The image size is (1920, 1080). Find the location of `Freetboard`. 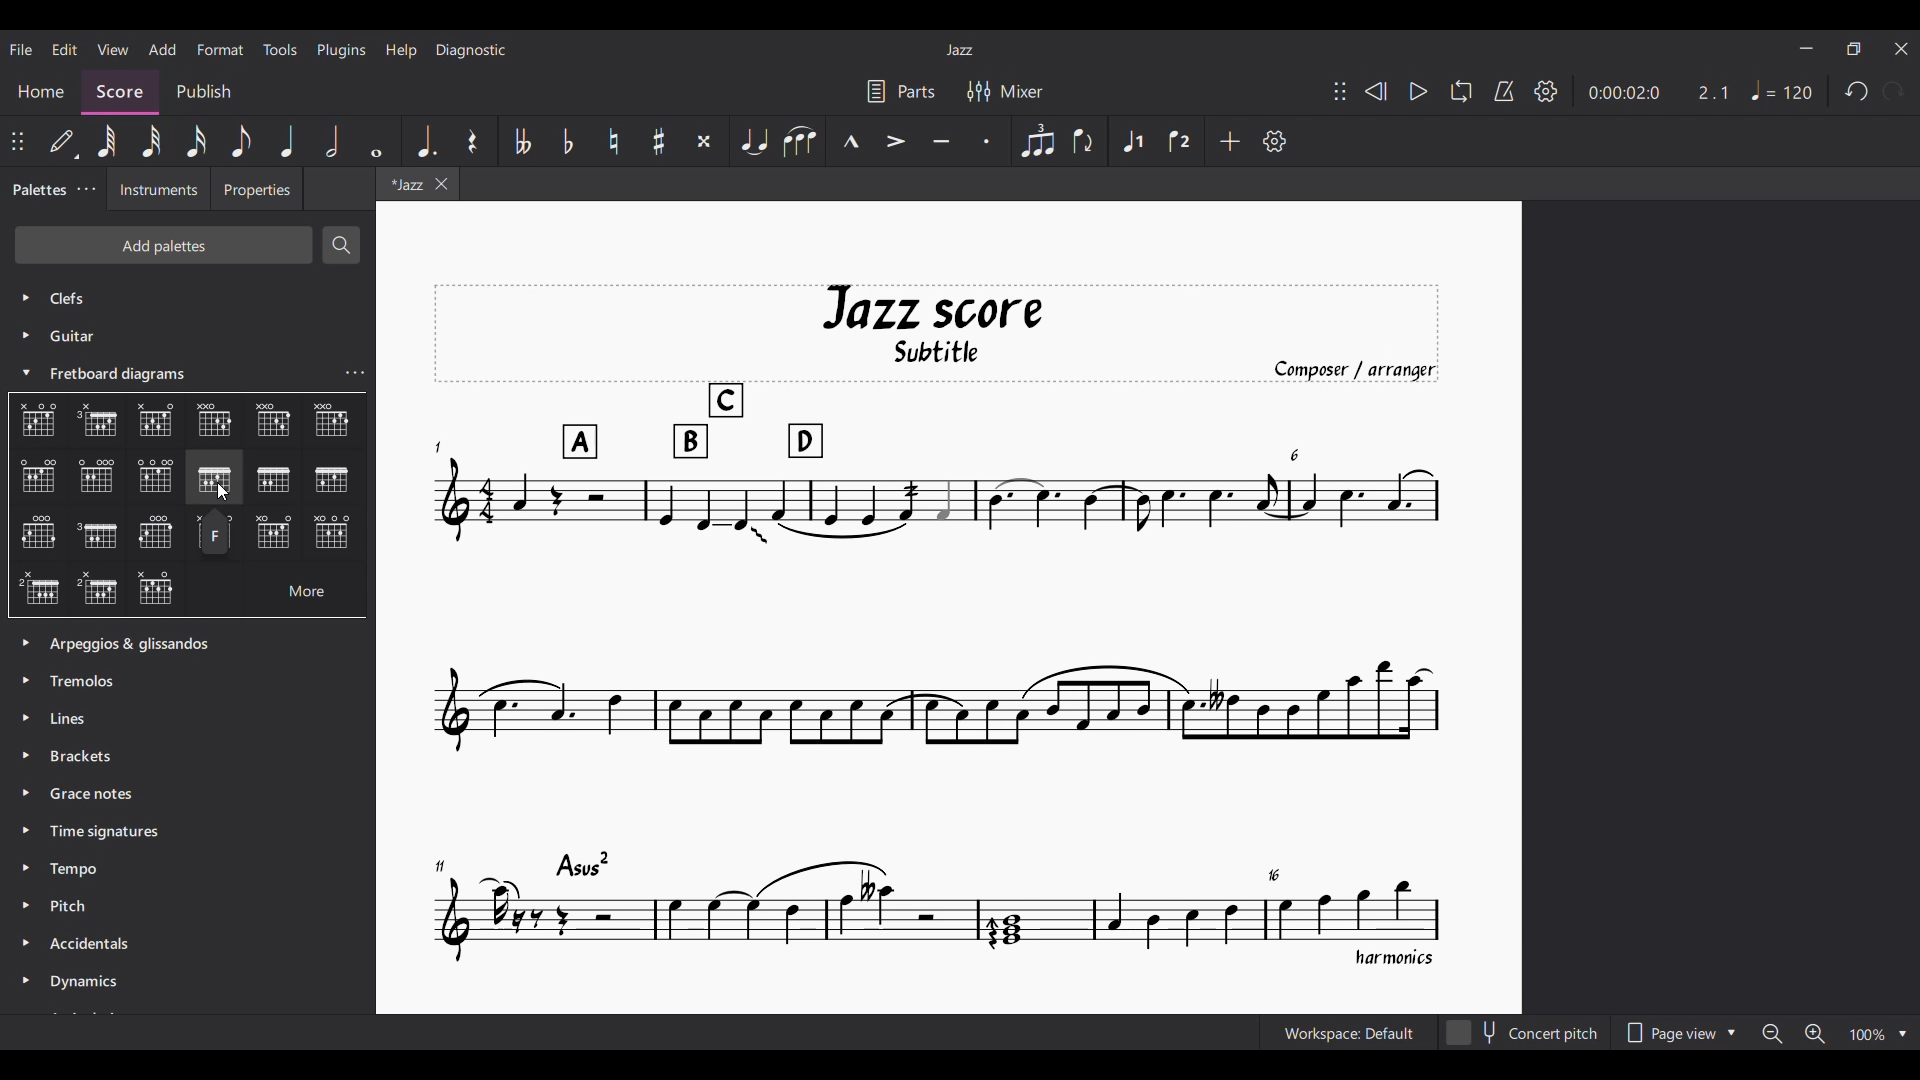

Freetboard is located at coordinates (128, 374).